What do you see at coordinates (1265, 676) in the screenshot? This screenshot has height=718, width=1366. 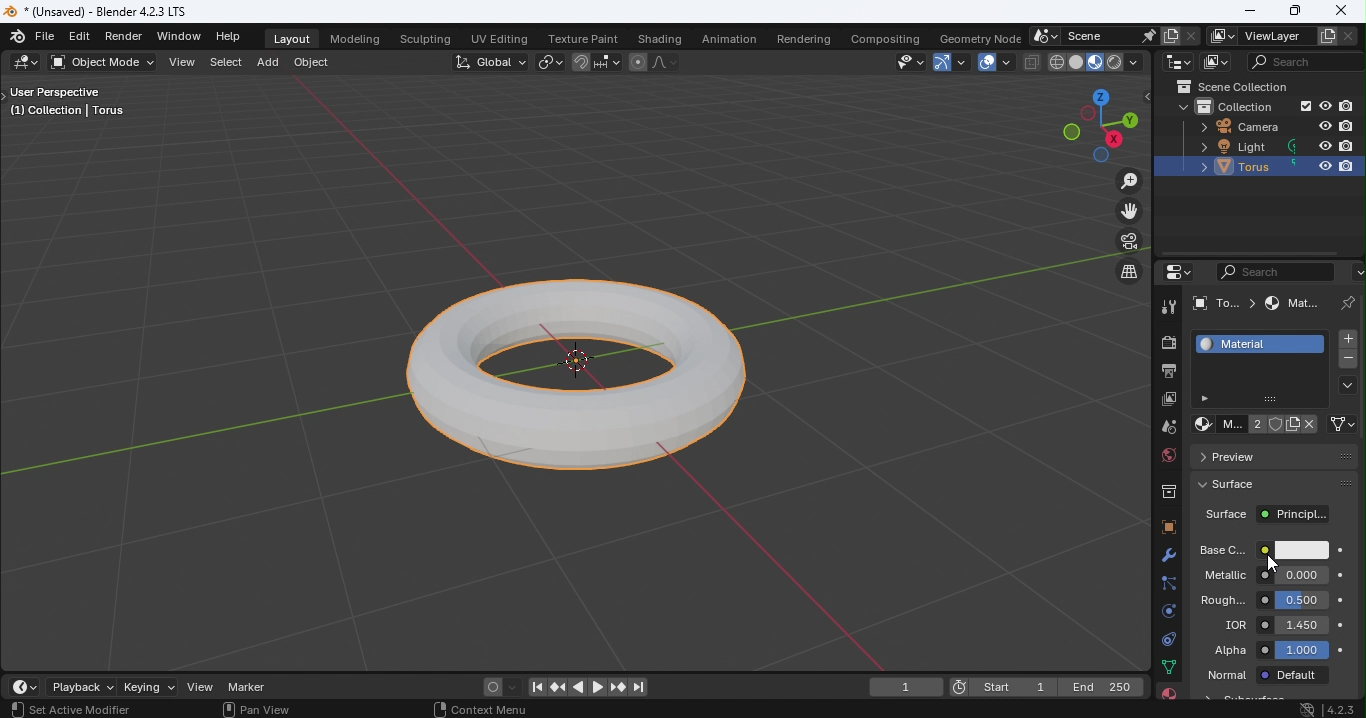 I see `Normal` at bounding box center [1265, 676].